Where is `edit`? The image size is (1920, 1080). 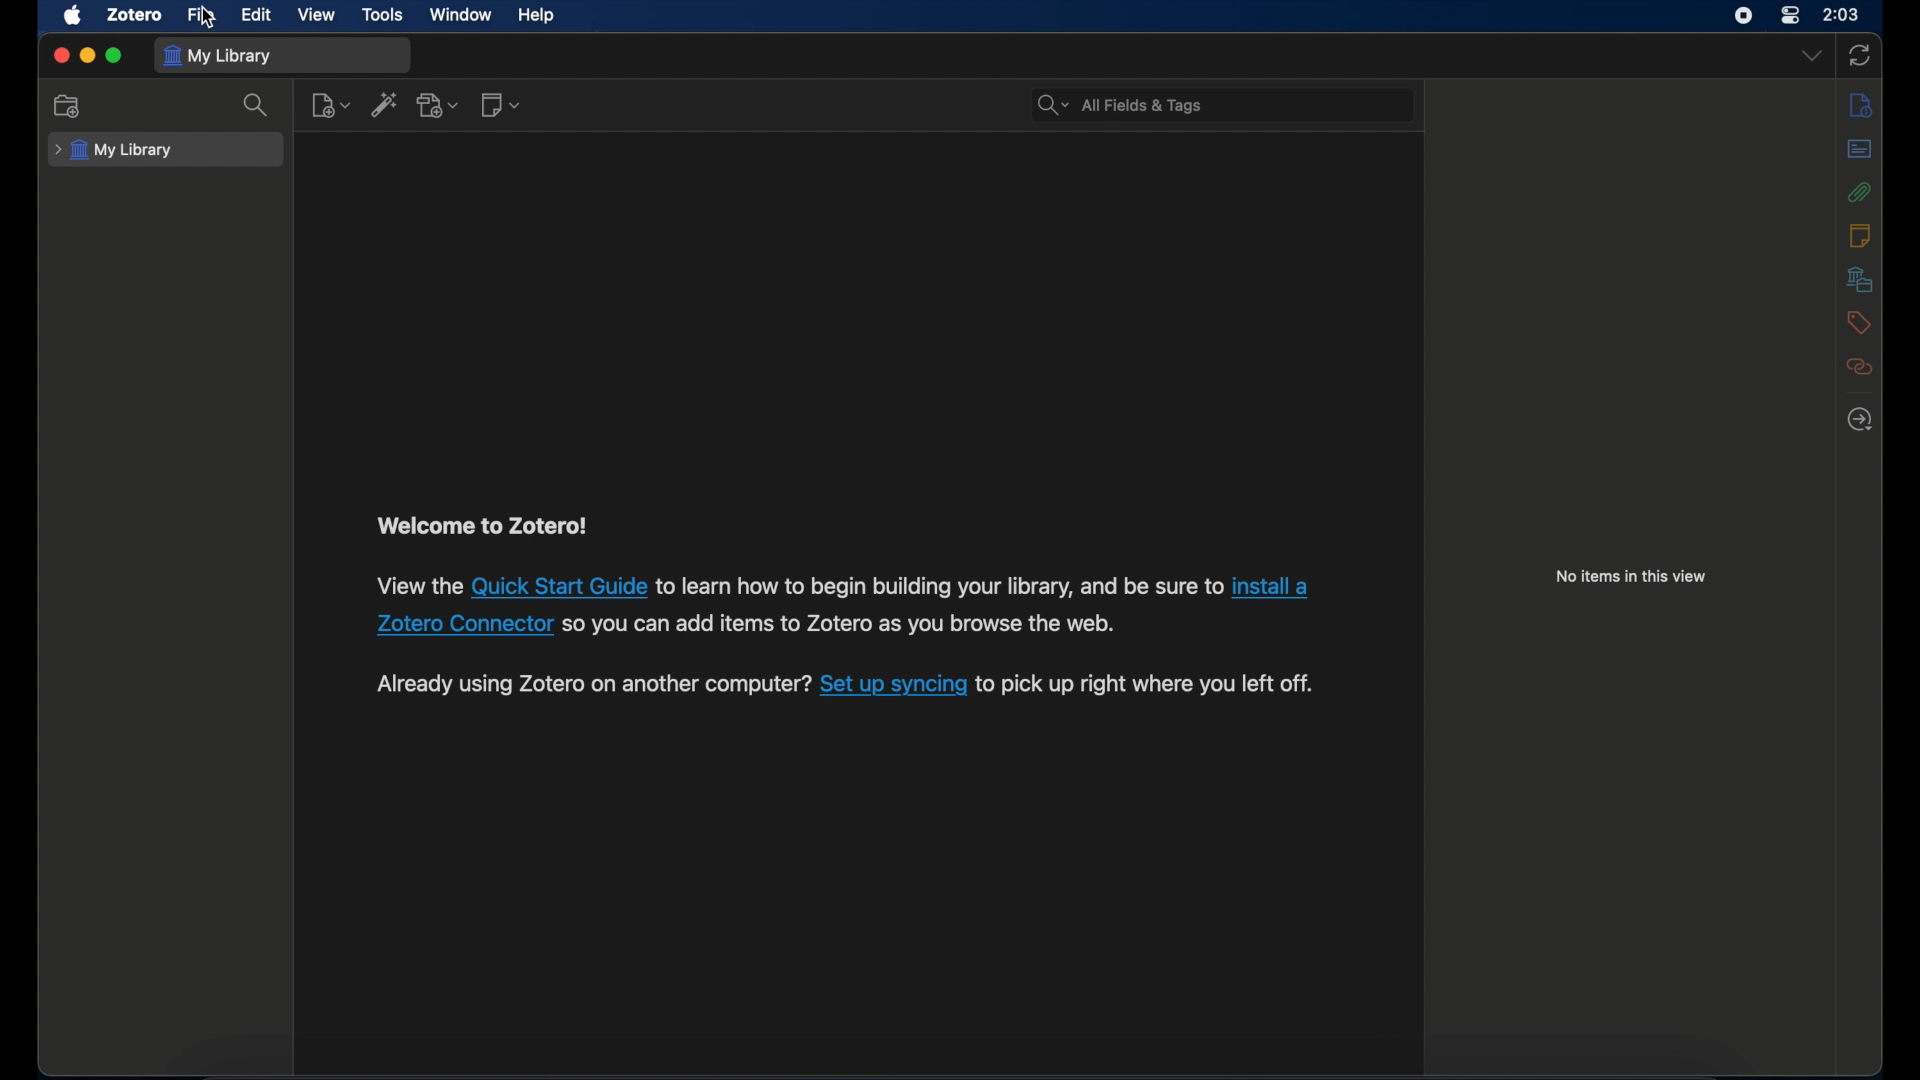 edit is located at coordinates (256, 16).